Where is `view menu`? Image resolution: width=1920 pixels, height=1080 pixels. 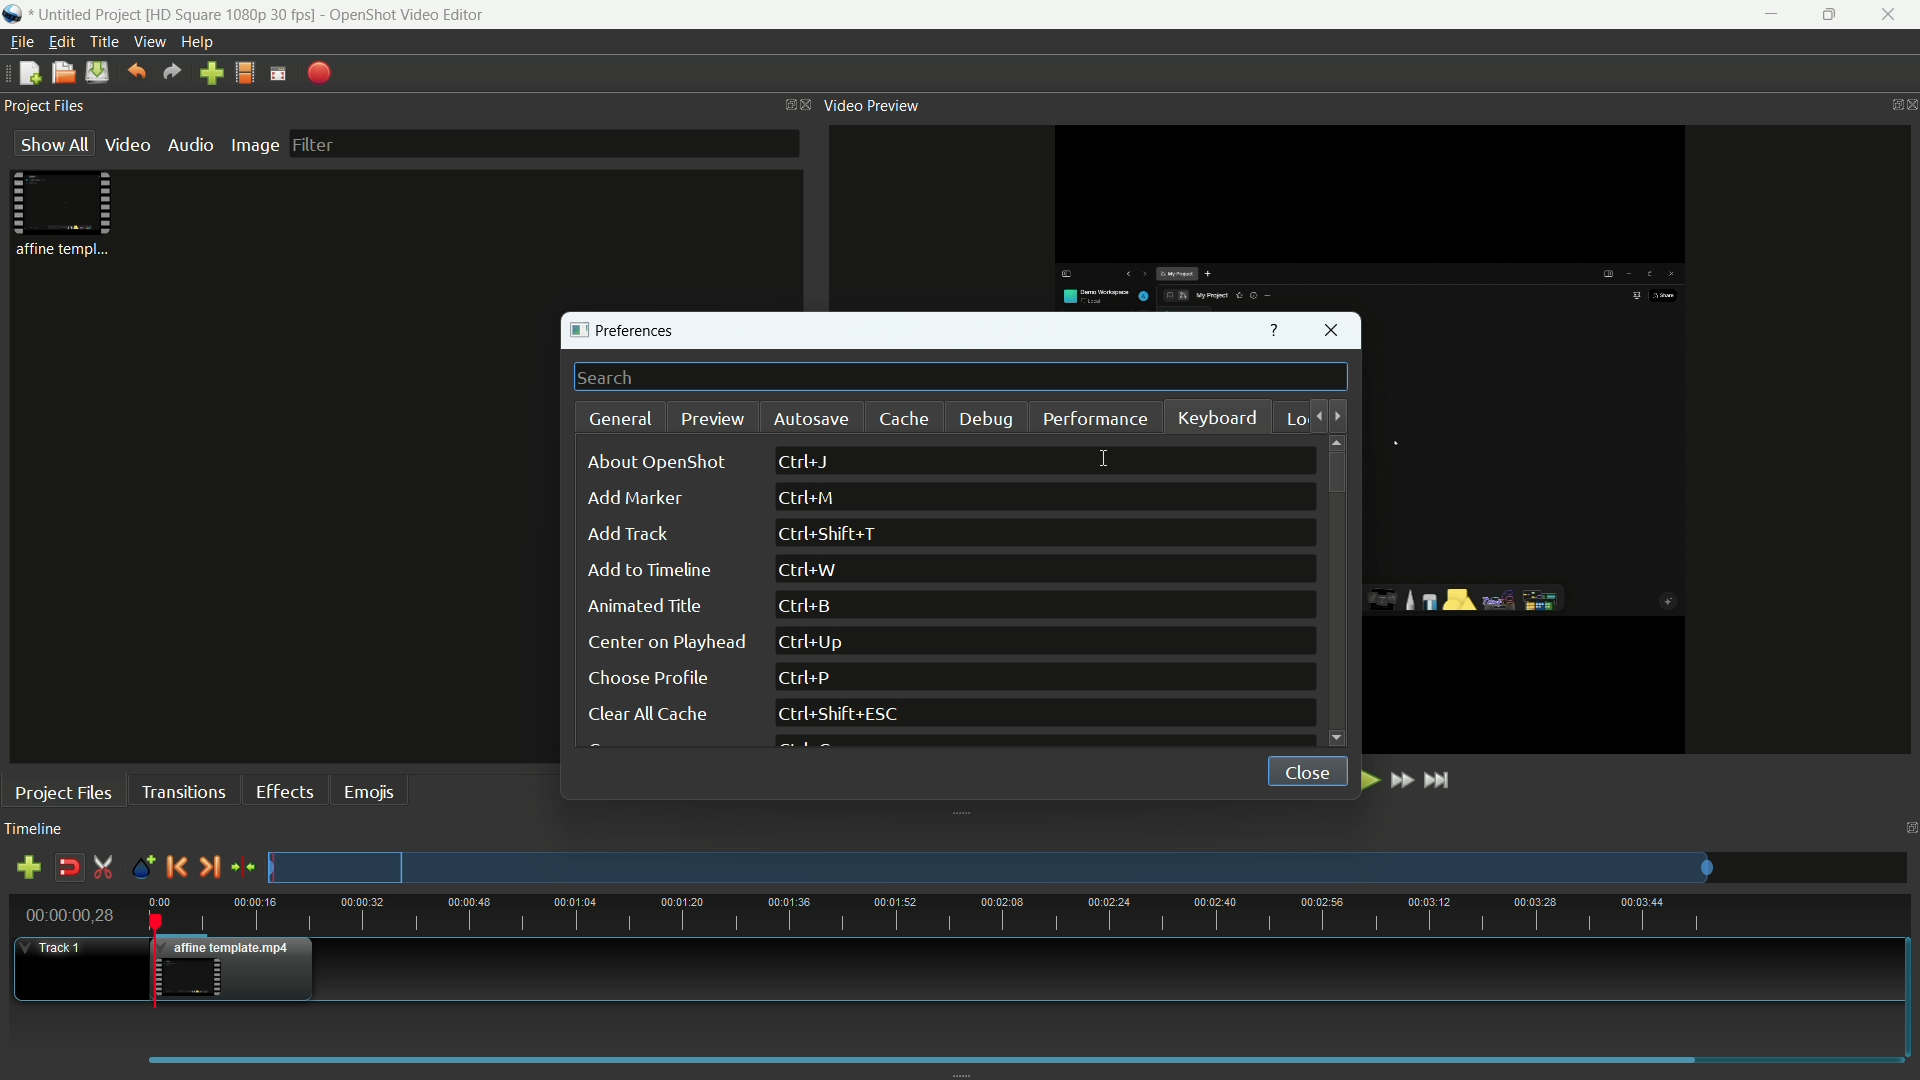 view menu is located at coordinates (150, 42).